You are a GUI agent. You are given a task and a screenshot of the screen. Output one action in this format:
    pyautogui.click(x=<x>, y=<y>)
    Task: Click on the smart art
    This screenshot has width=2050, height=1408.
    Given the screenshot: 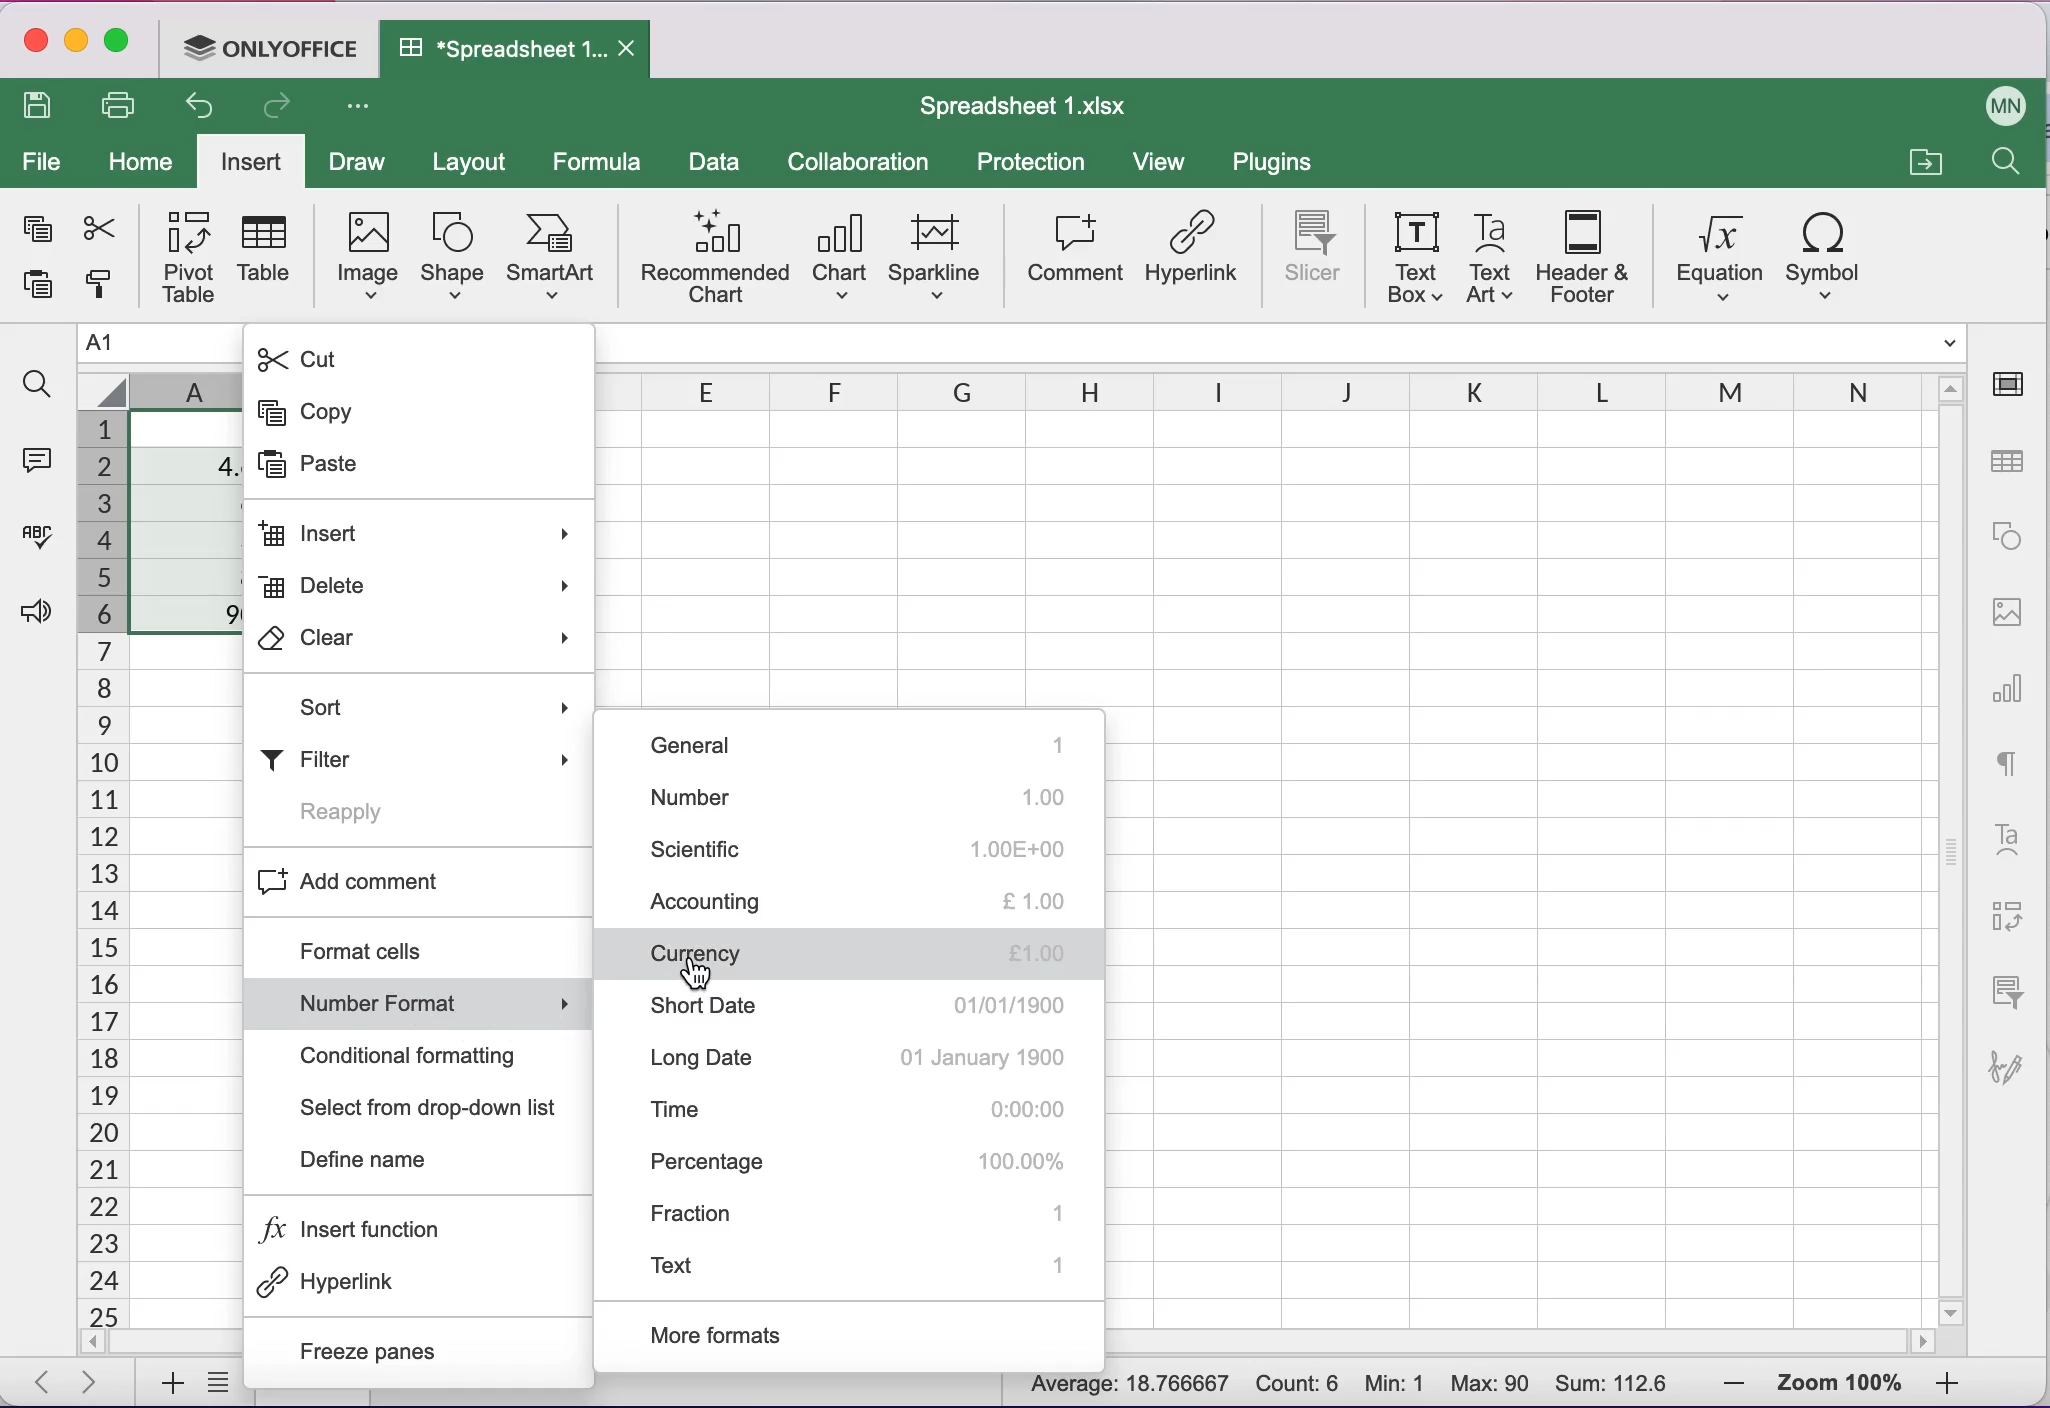 What is the action you would take?
    pyautogui.click(x=555, y=255)
    